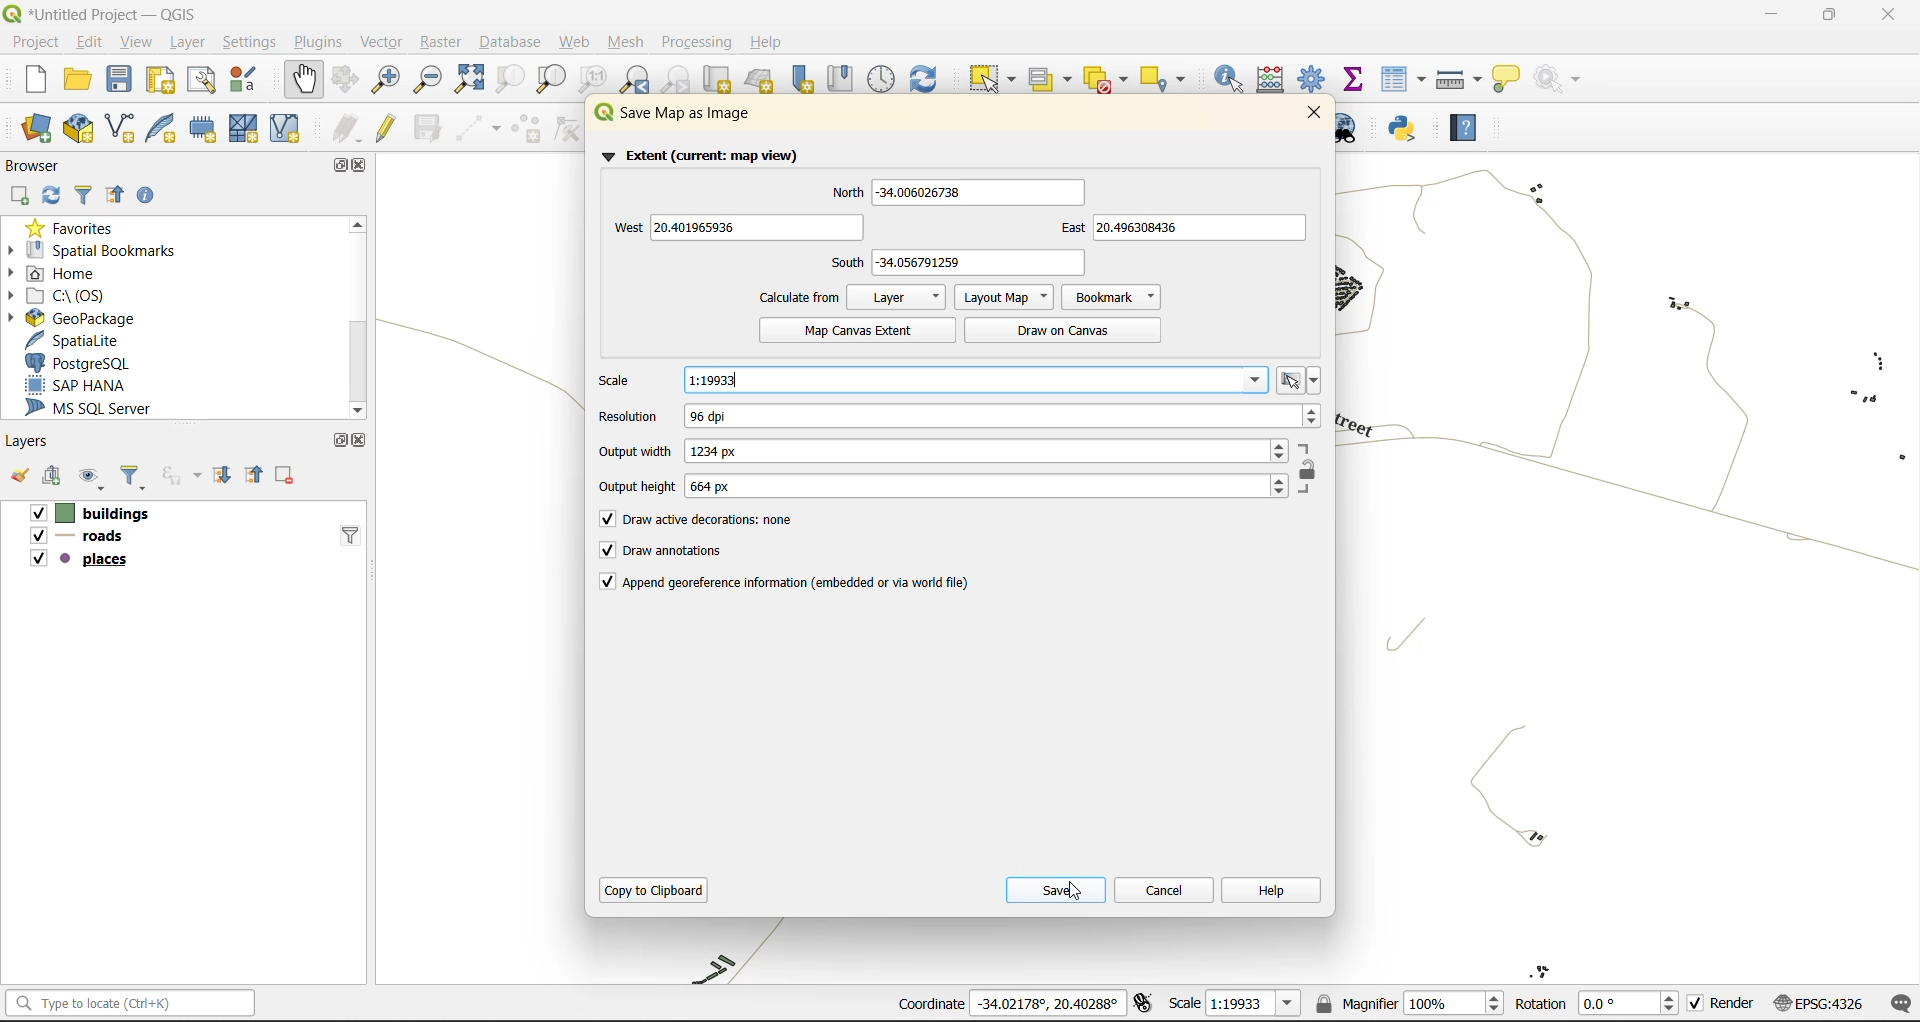 Image resolution: width=1920 pixels, height=1022 pixels. What do you see at coordinates (509, 43) in the screenshot?
I see `database` at bounding box center [509, 43].